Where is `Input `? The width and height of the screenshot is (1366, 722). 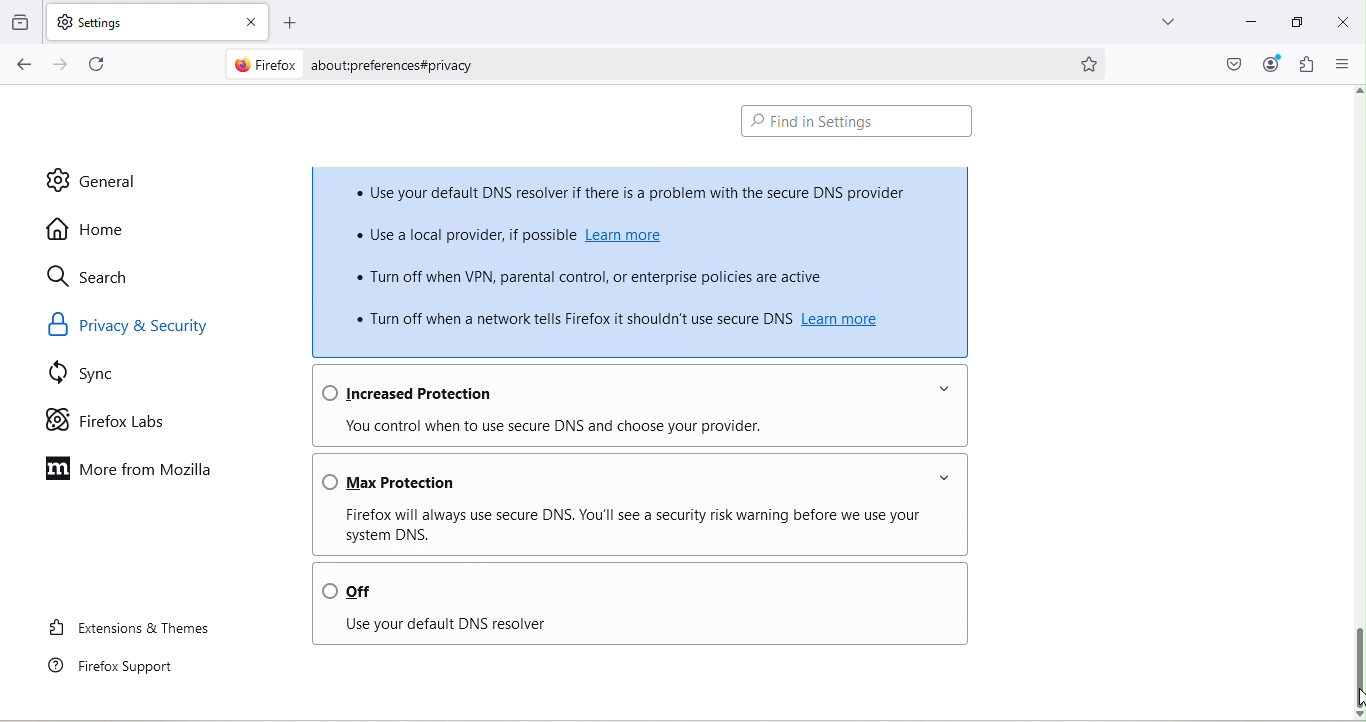
Input  is located at coordinates (1245, 25).